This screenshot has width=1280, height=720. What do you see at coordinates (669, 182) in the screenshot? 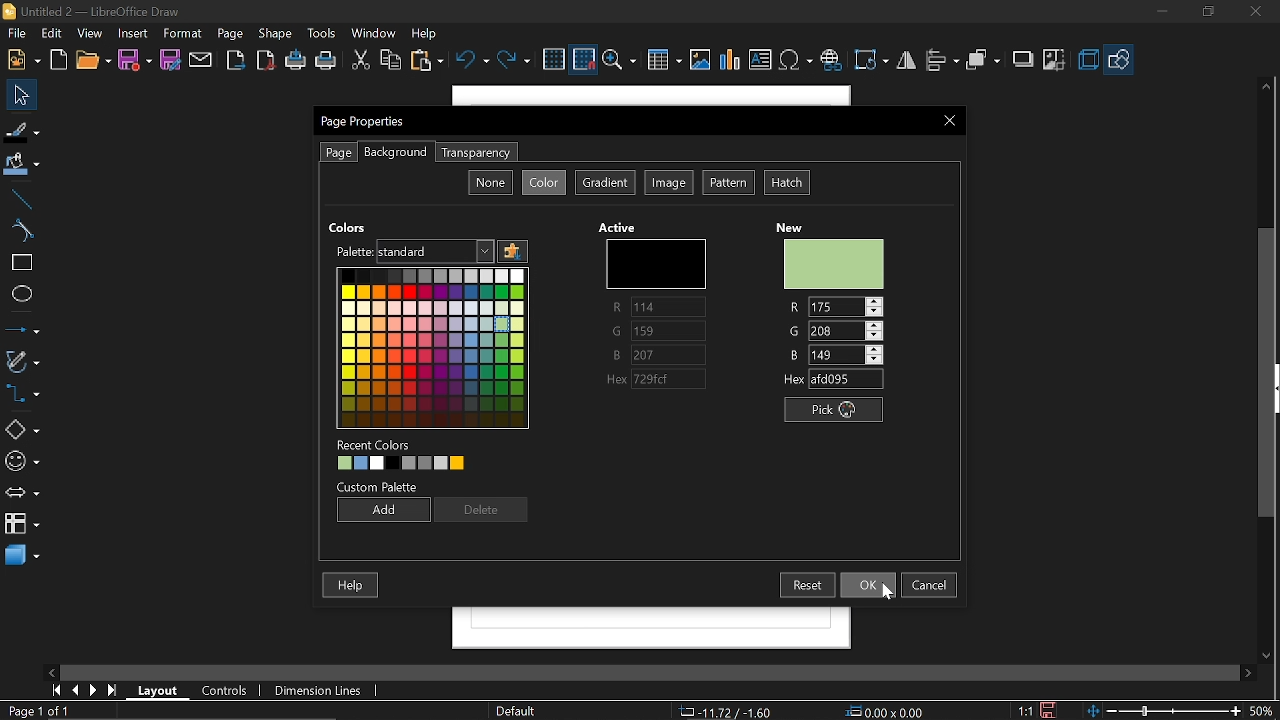
I see `Image` at bounding box center [669, 182].